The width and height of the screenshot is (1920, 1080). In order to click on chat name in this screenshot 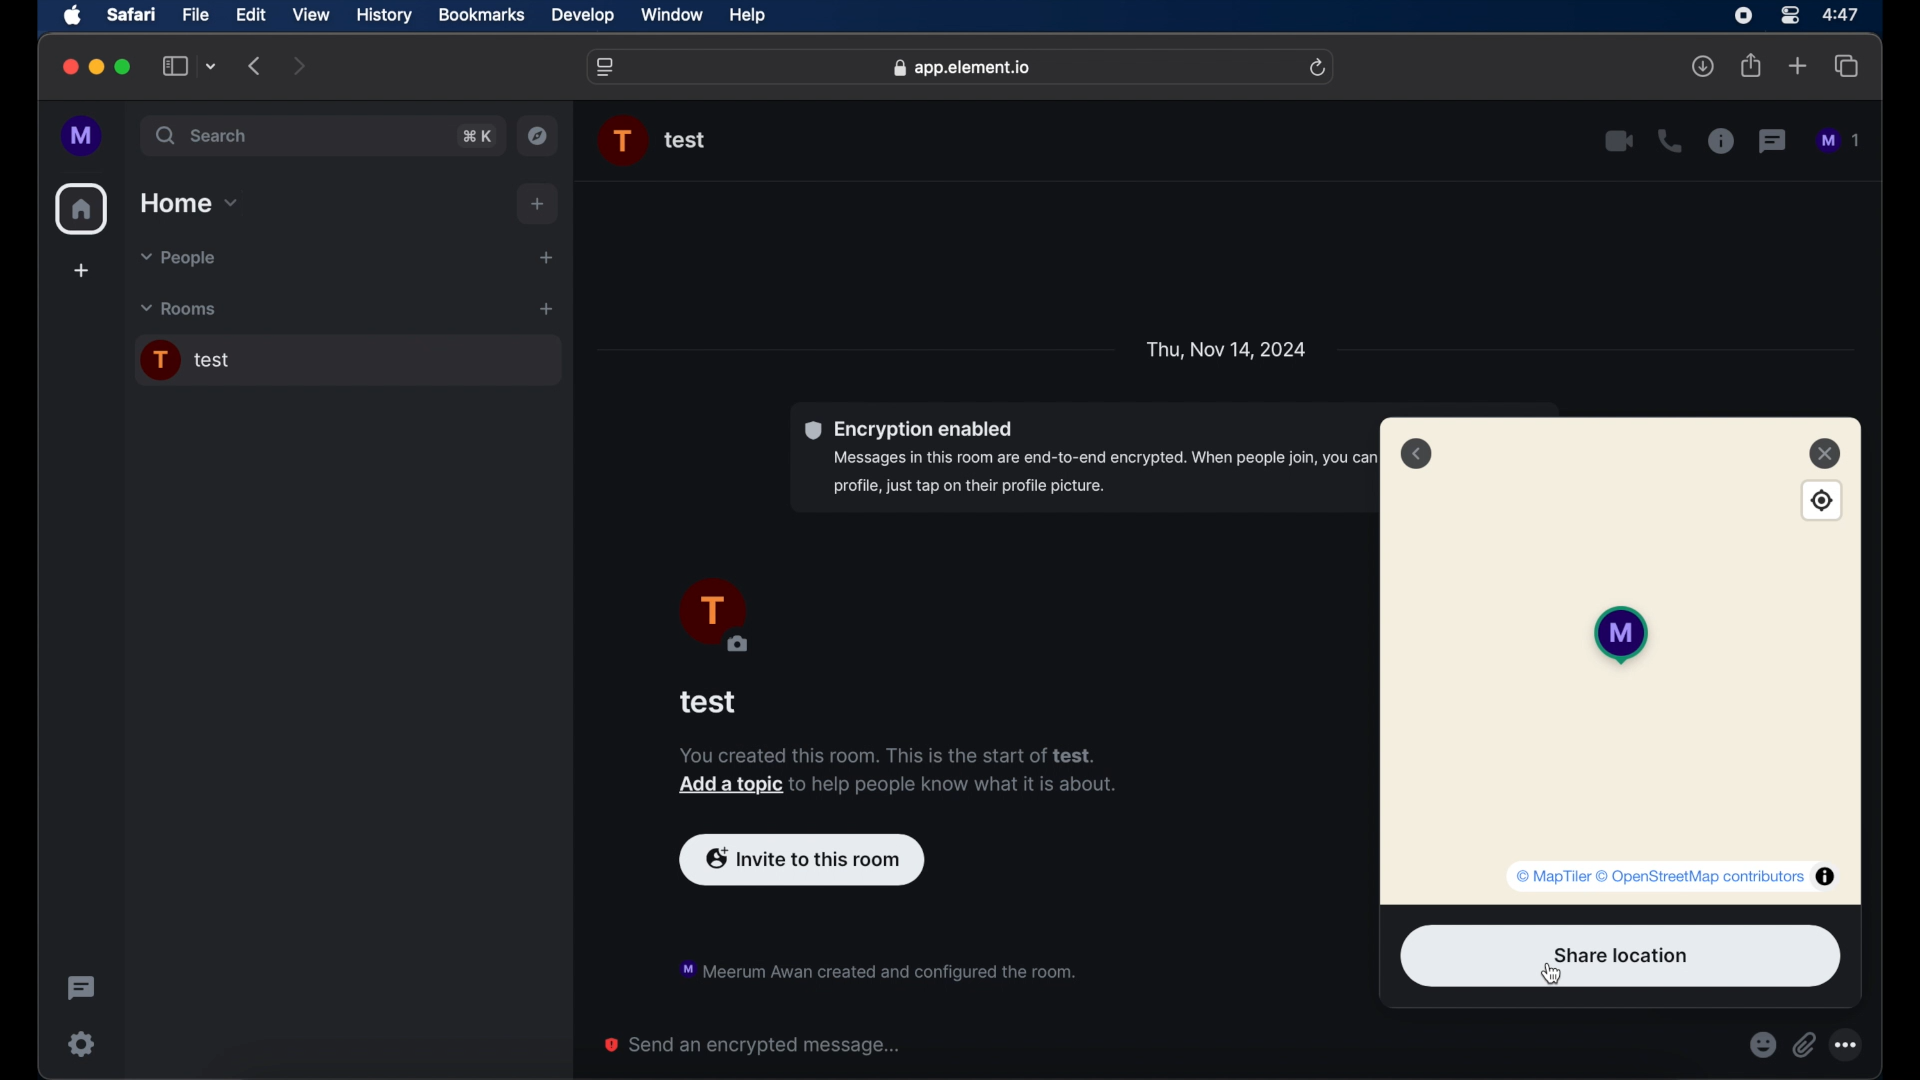, I will do `click(686, 141)`.